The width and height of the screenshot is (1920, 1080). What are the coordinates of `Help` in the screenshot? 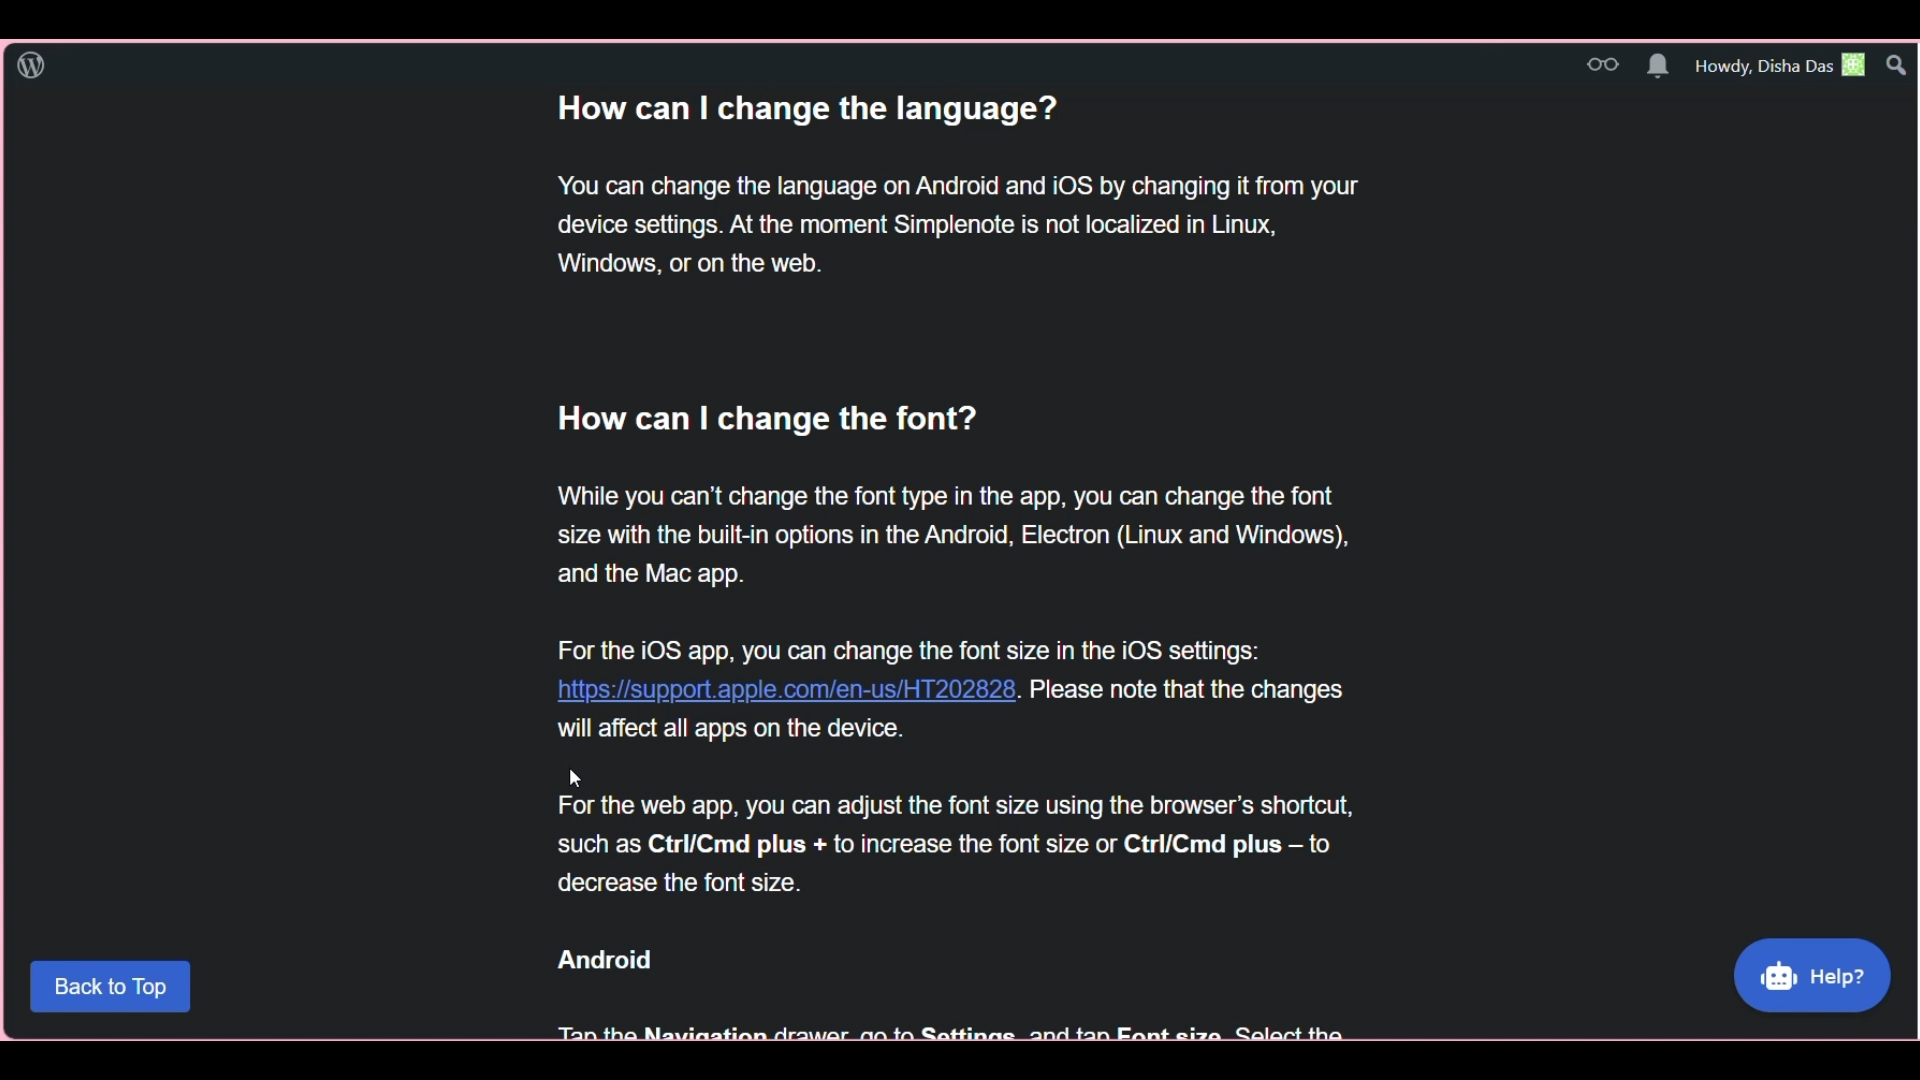 It's located at (1813, 976).